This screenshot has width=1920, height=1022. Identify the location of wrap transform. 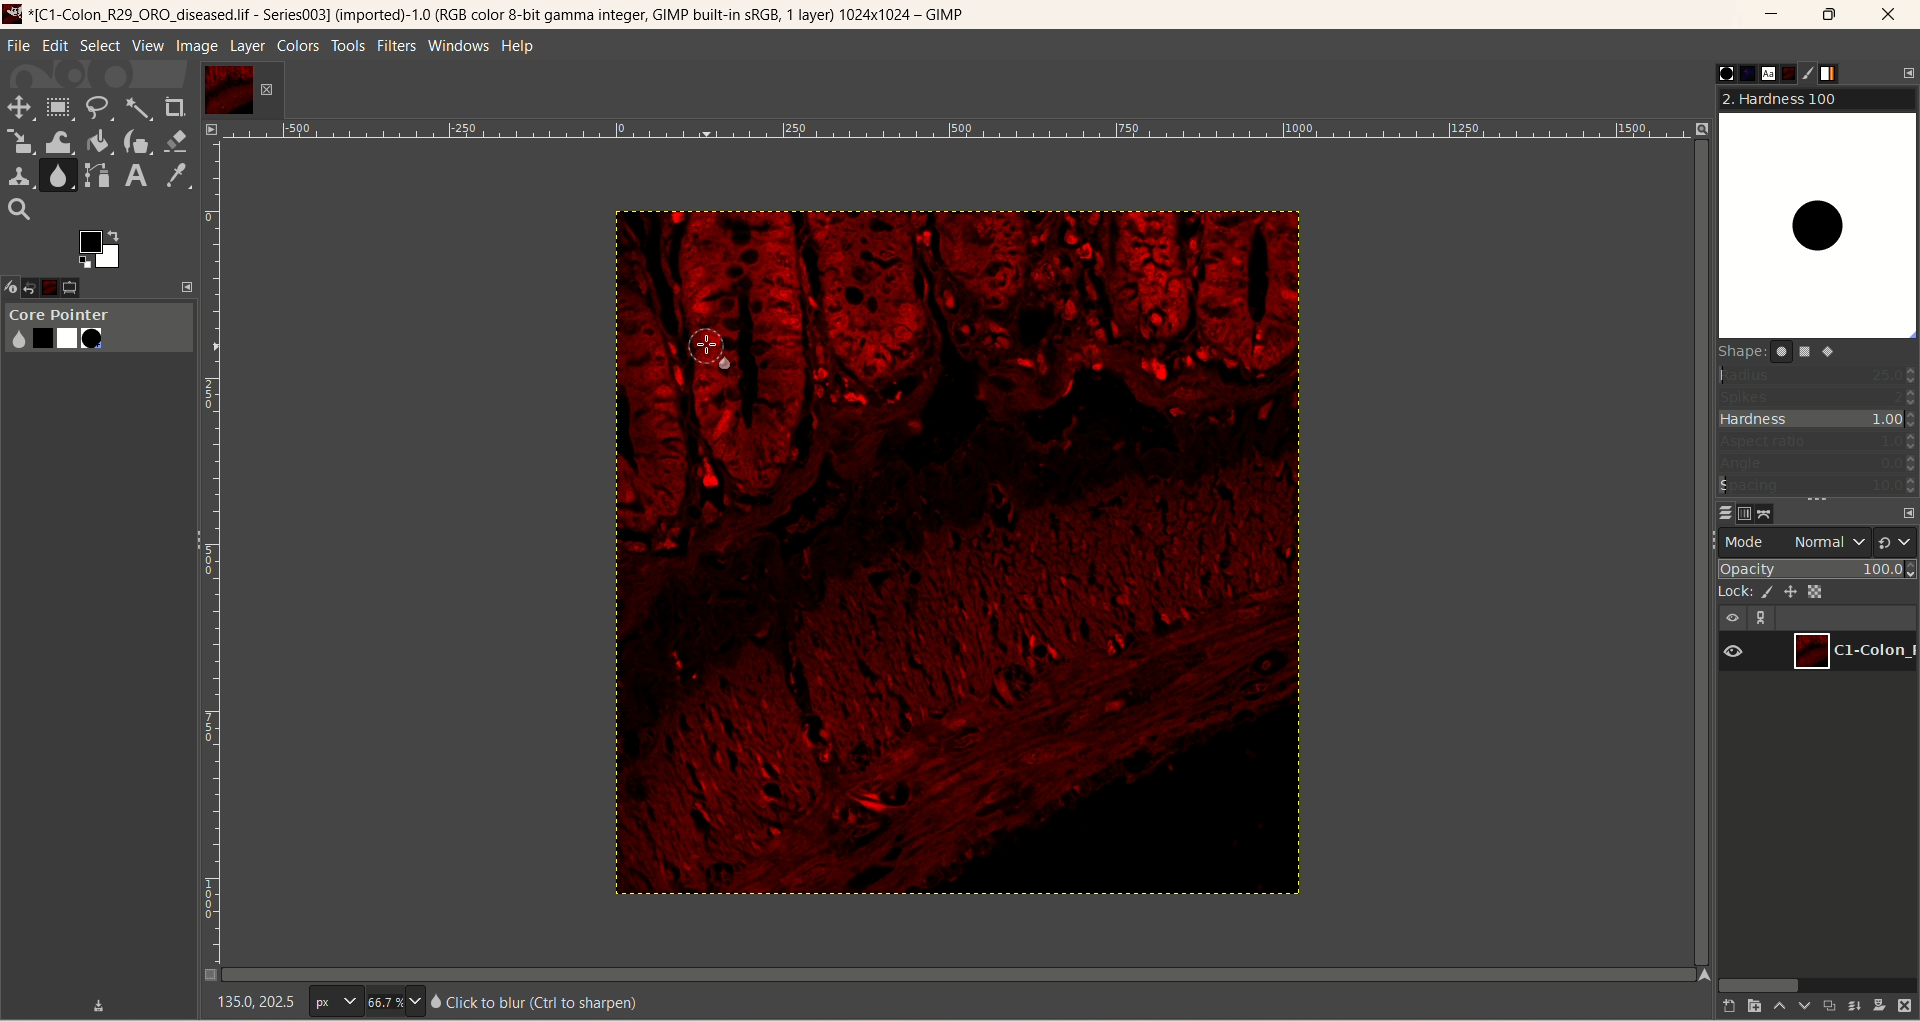
(57, 143).